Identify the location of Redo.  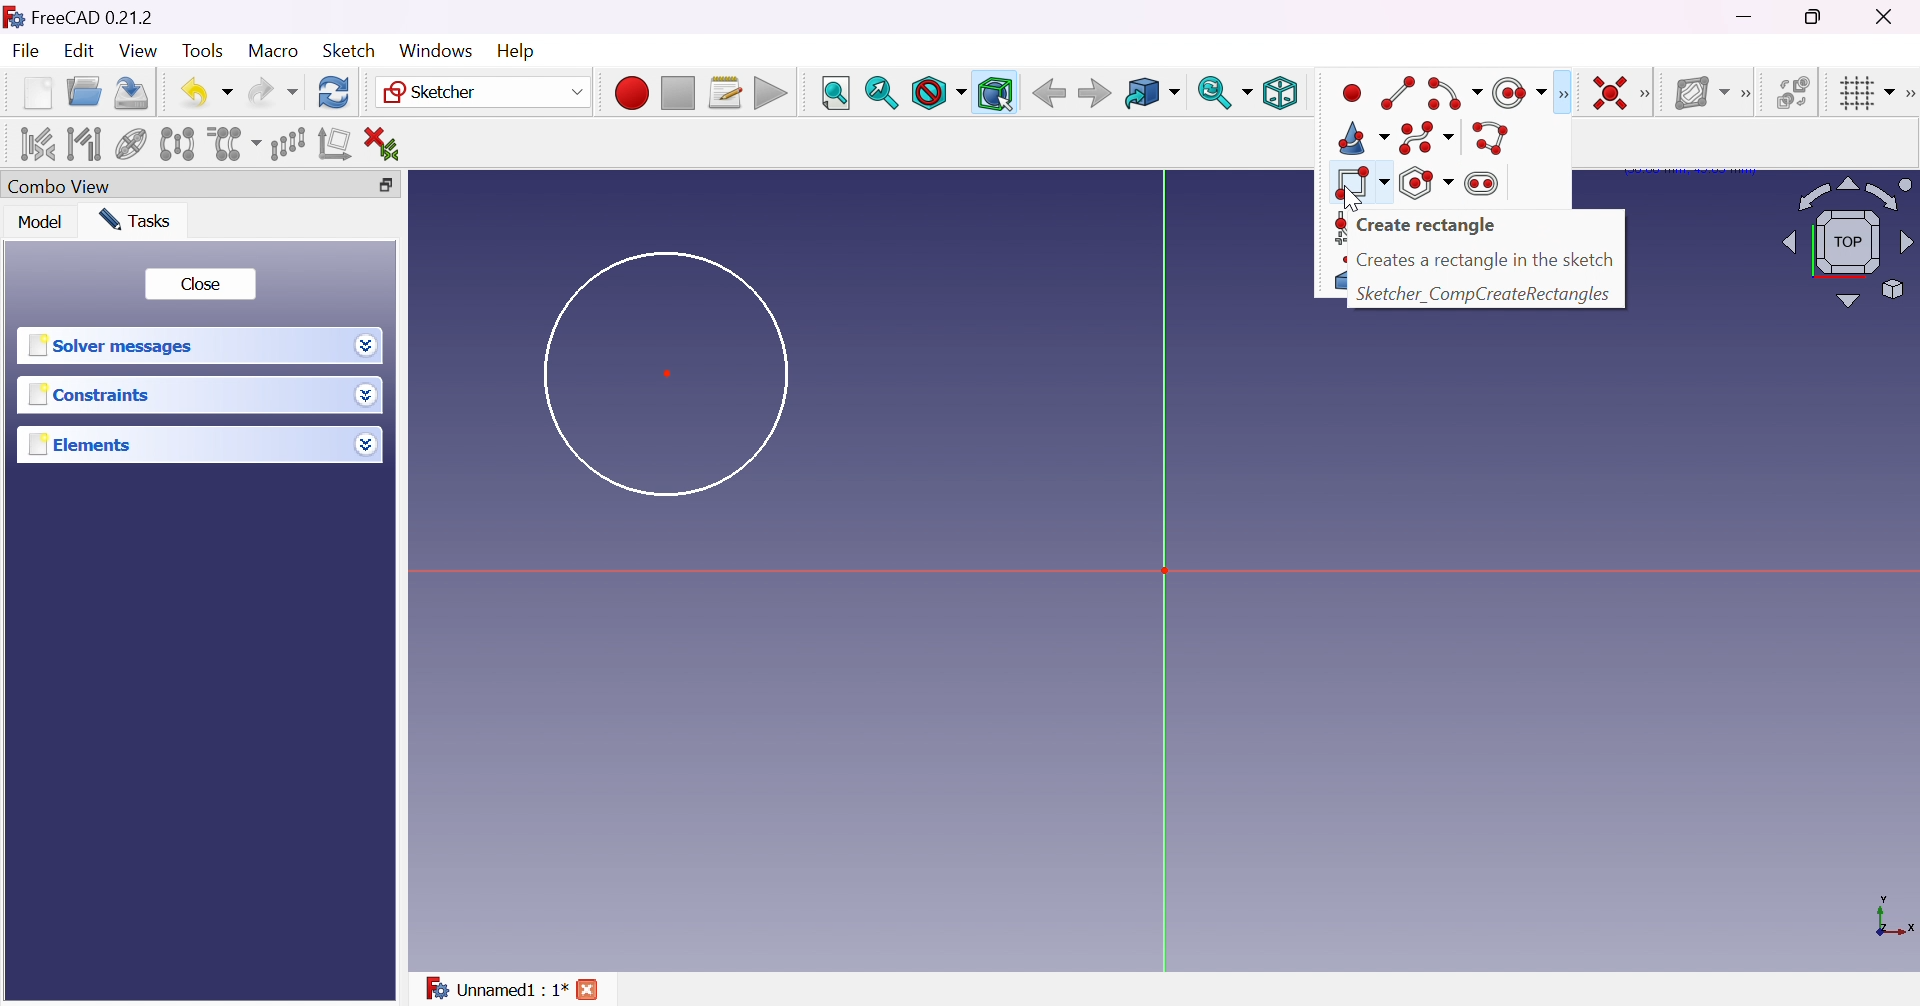
(273, 92).